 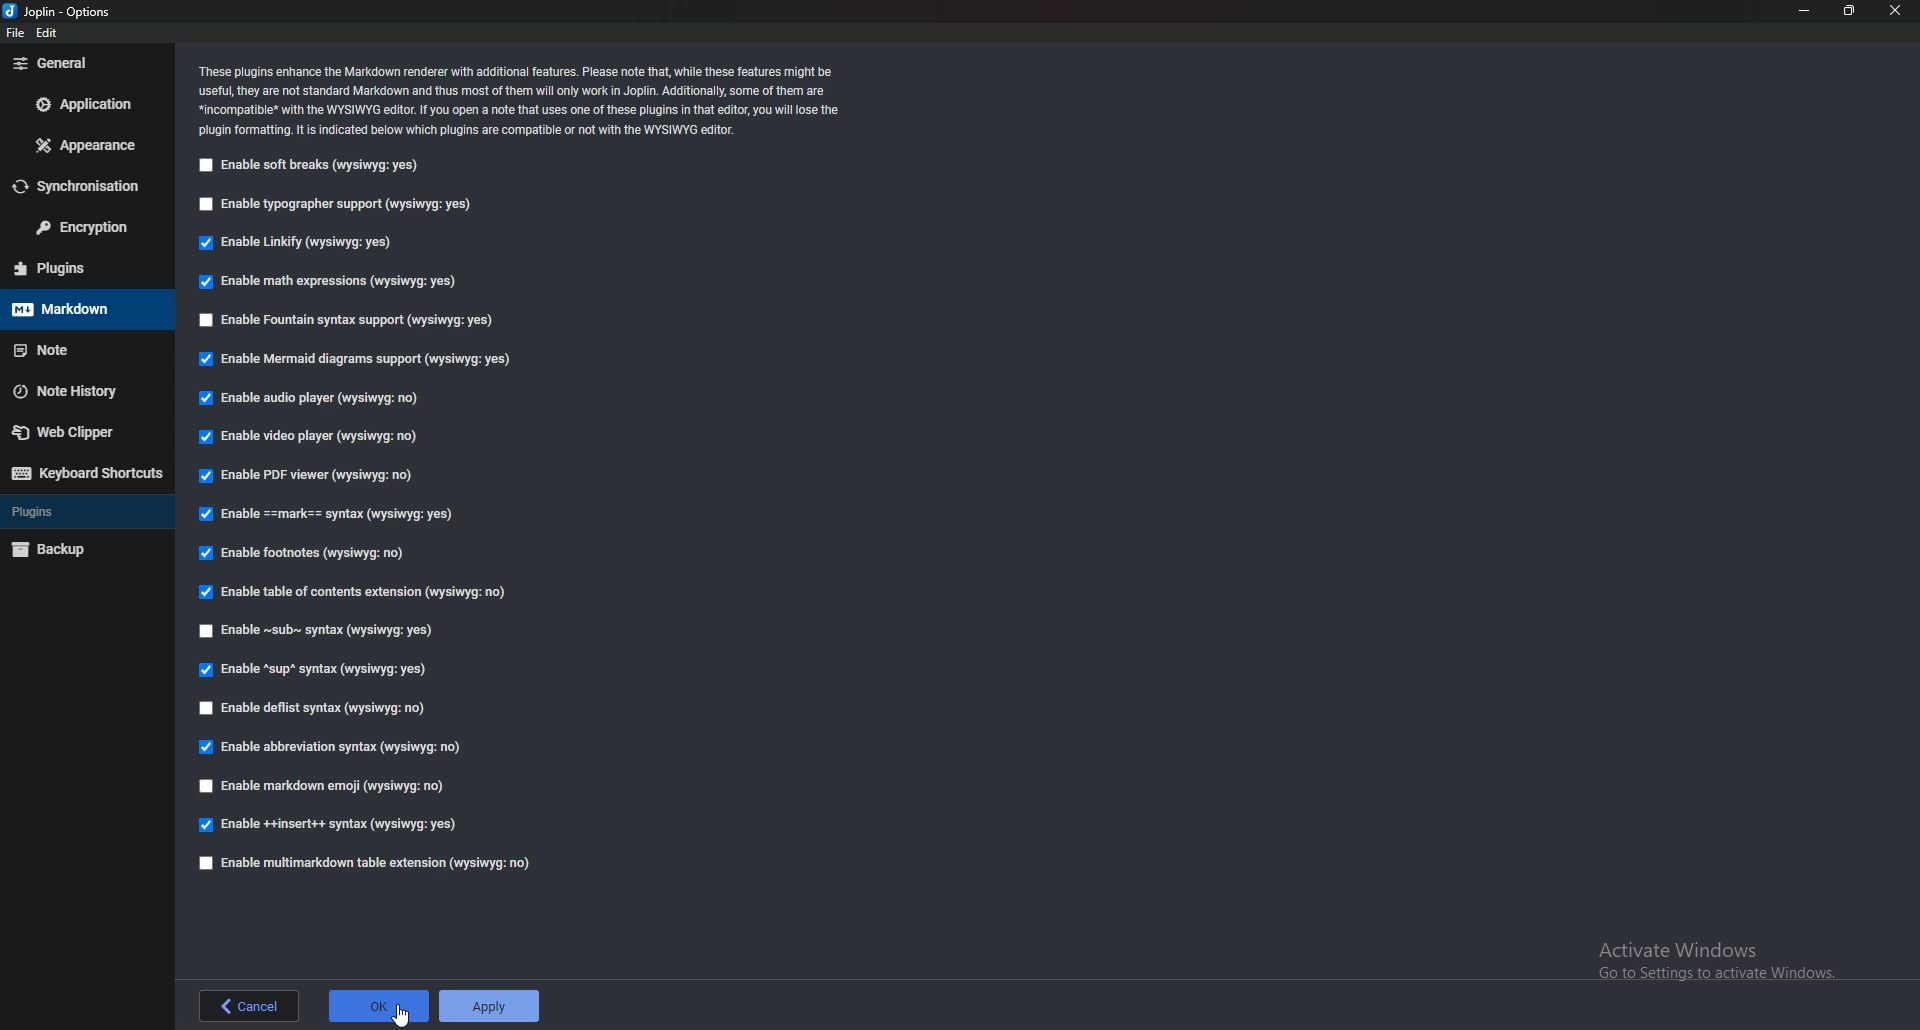 What do you see at coordinates (332, 512) in the screenshot?
I see `Enable ==mark== syntax (wvsiwva: ves)` at bounding box center [332, 512].